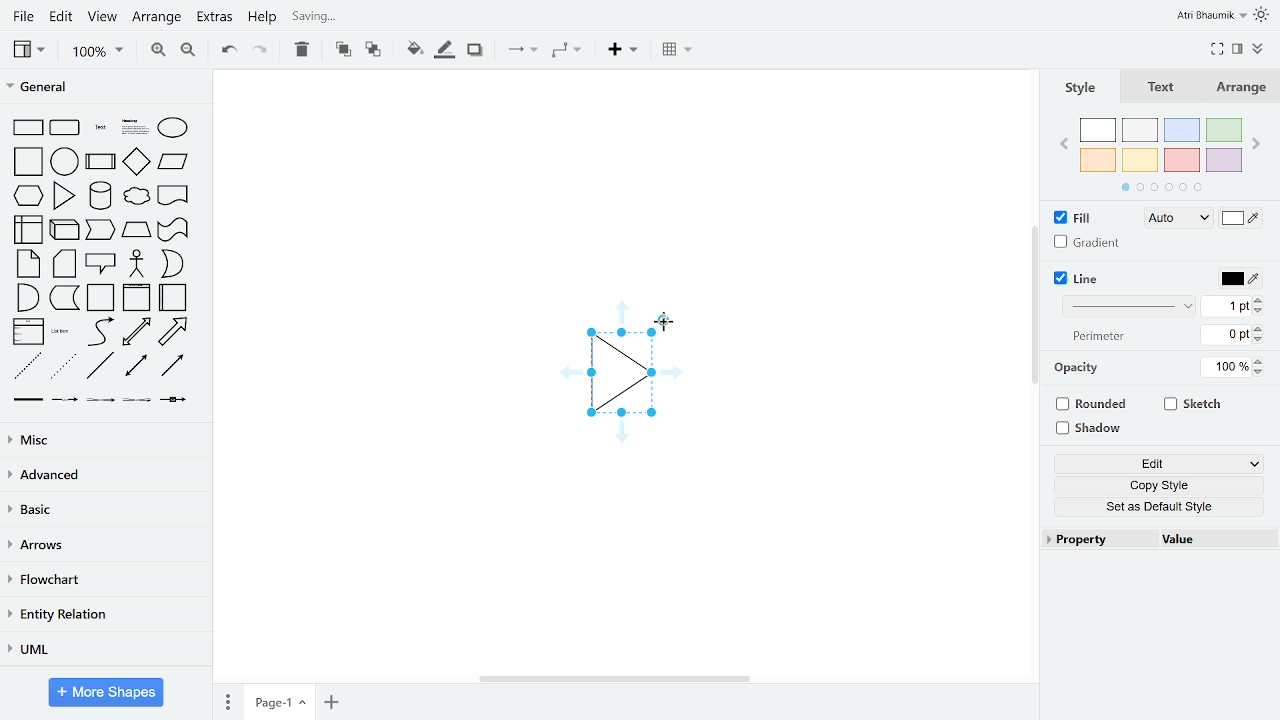 The height and width of the screenshot is (720, 1280). What do you see at coordinates (1035, 307) in the screenshot?
I see `vertical scrollbar` at bounding box center [1035, 307].